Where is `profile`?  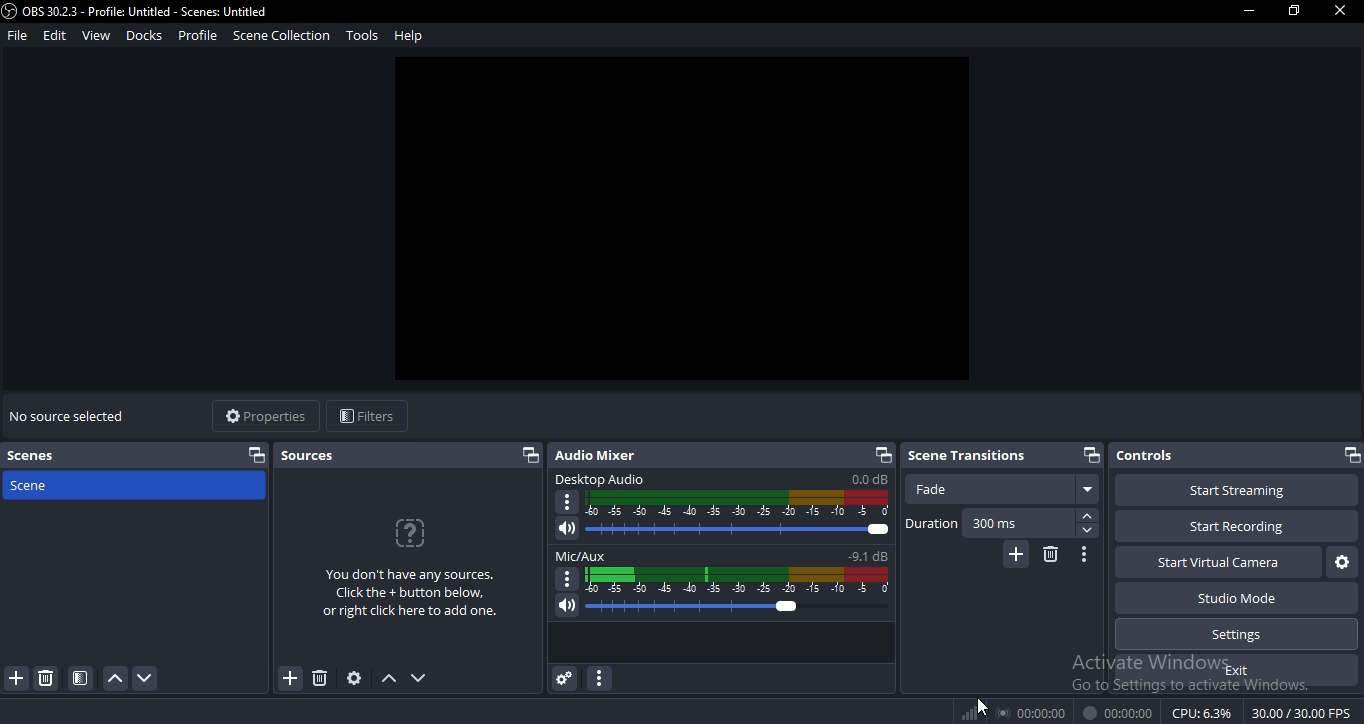
profile is located at coordinates (197, 36).